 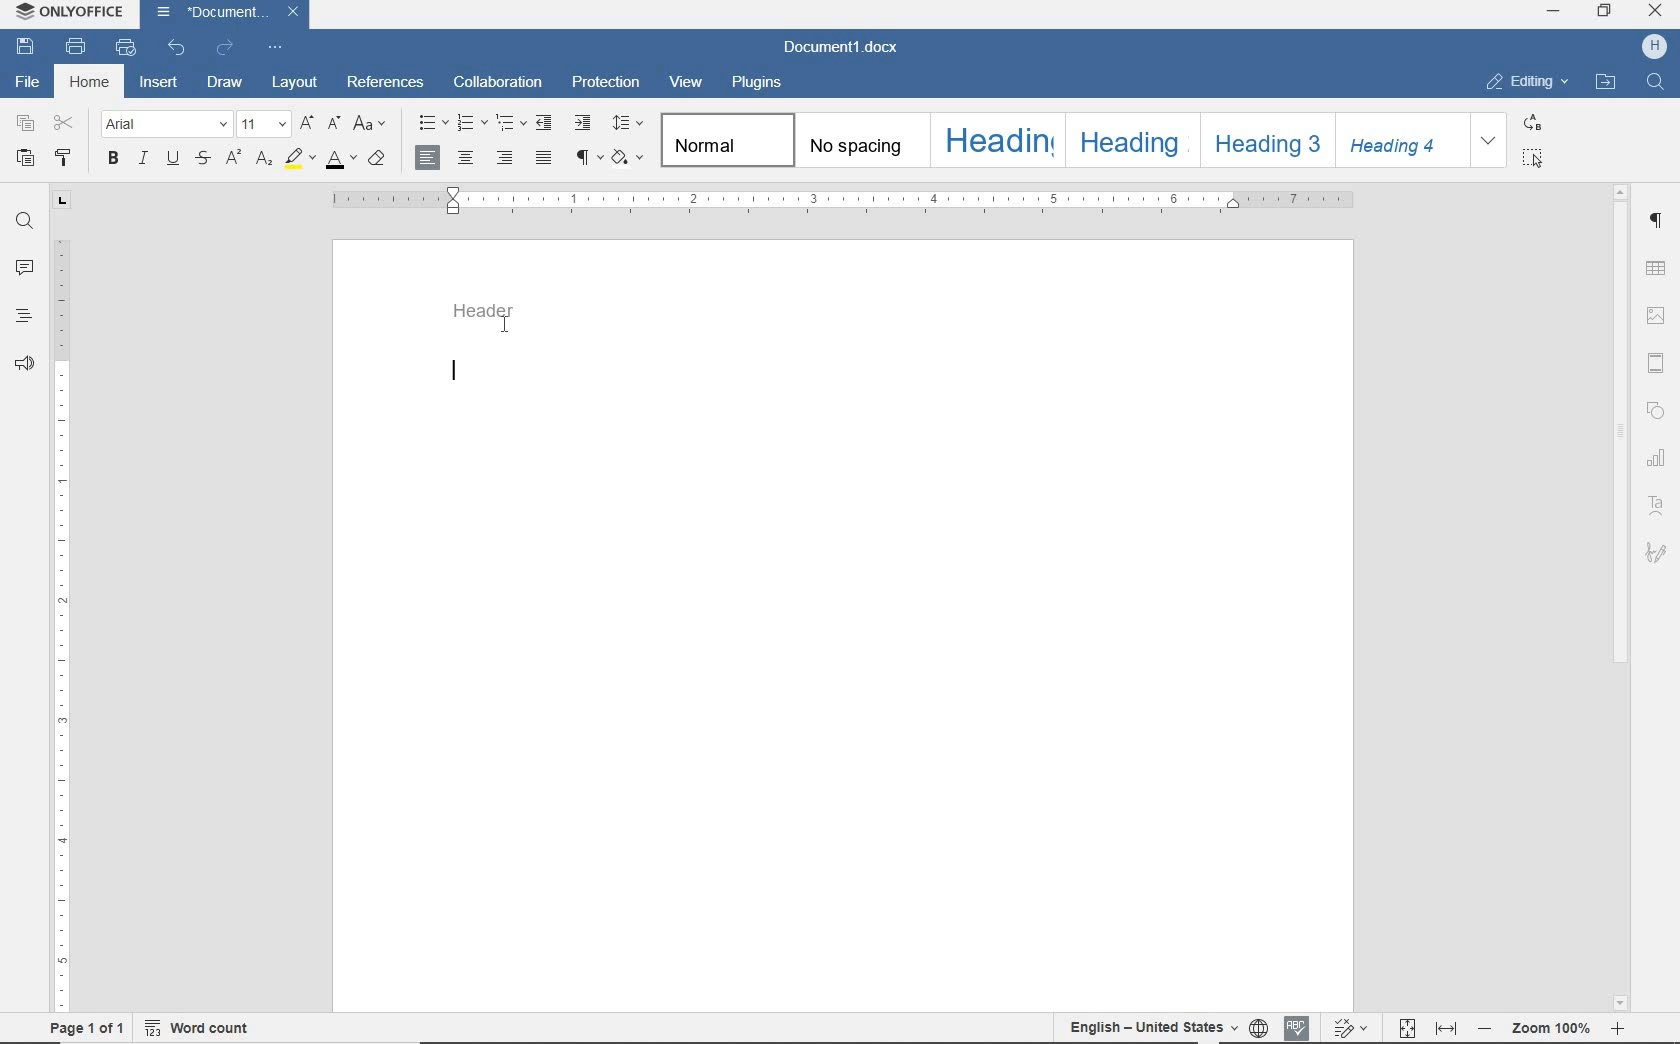 I want to click on zoom out or zoom in, so click(x=1554, y=1027).